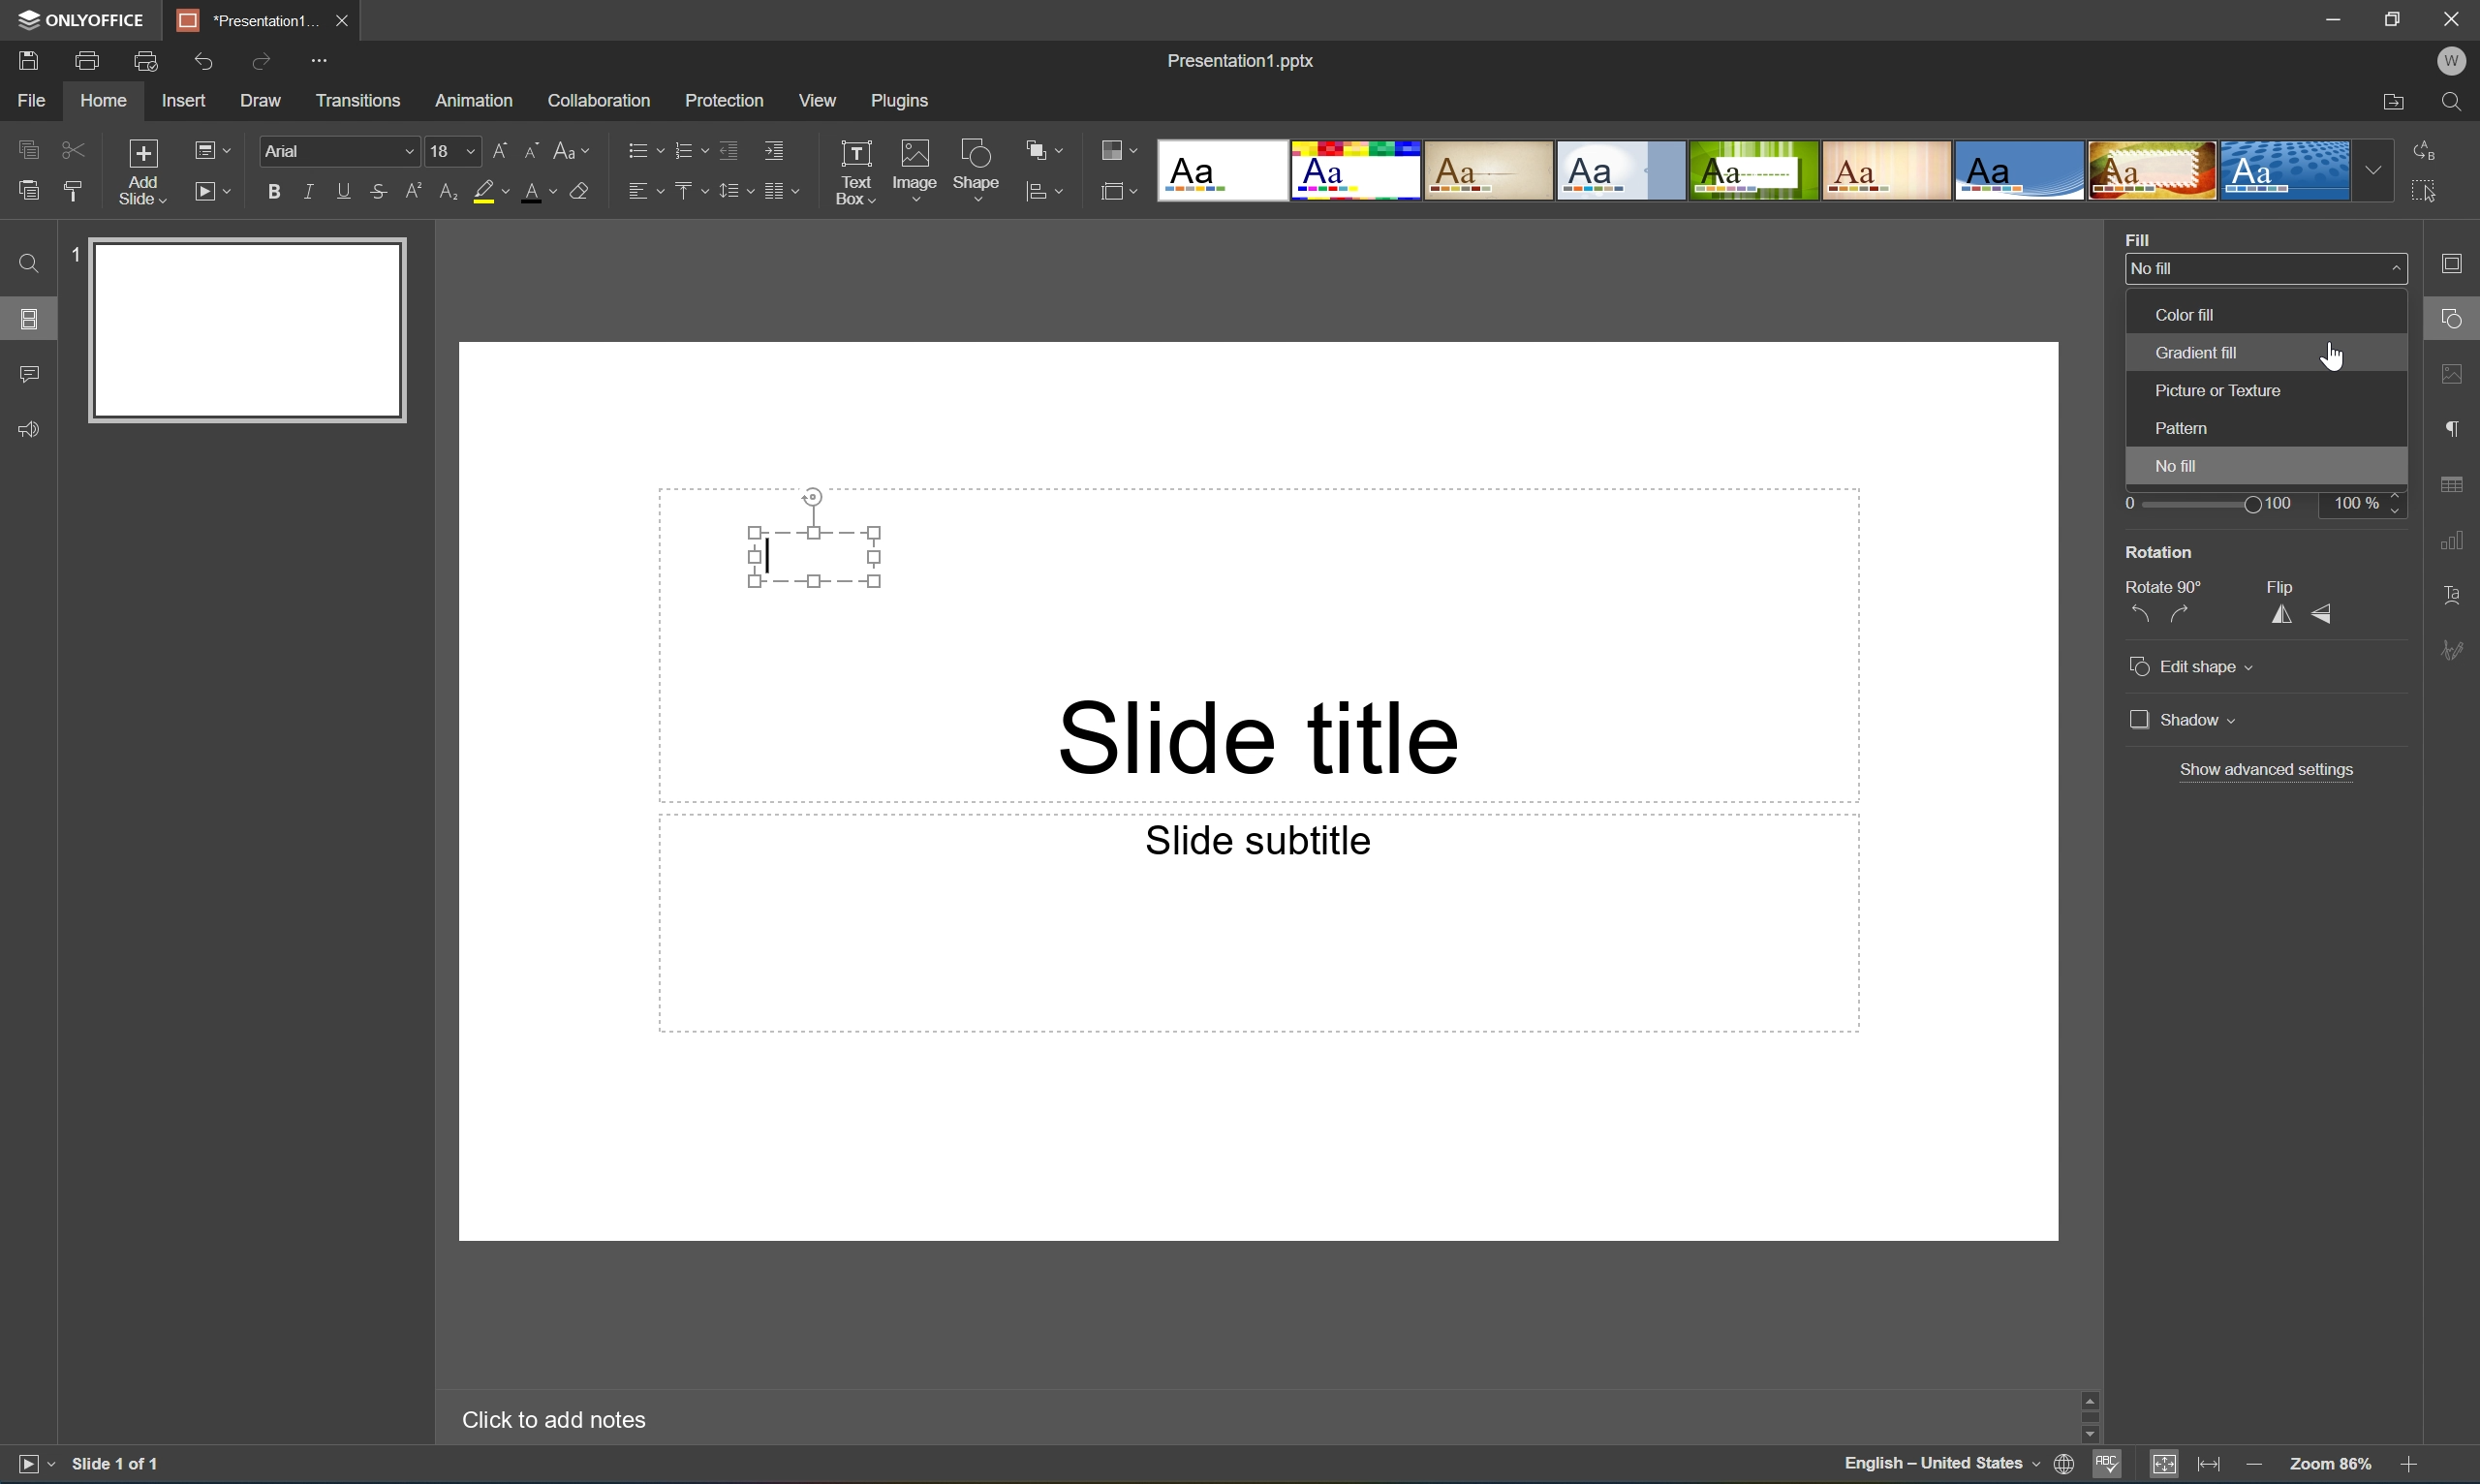 This screenshot has height=1484, width=2480. I want to click on Scroll Down, so click(2407, 1435).